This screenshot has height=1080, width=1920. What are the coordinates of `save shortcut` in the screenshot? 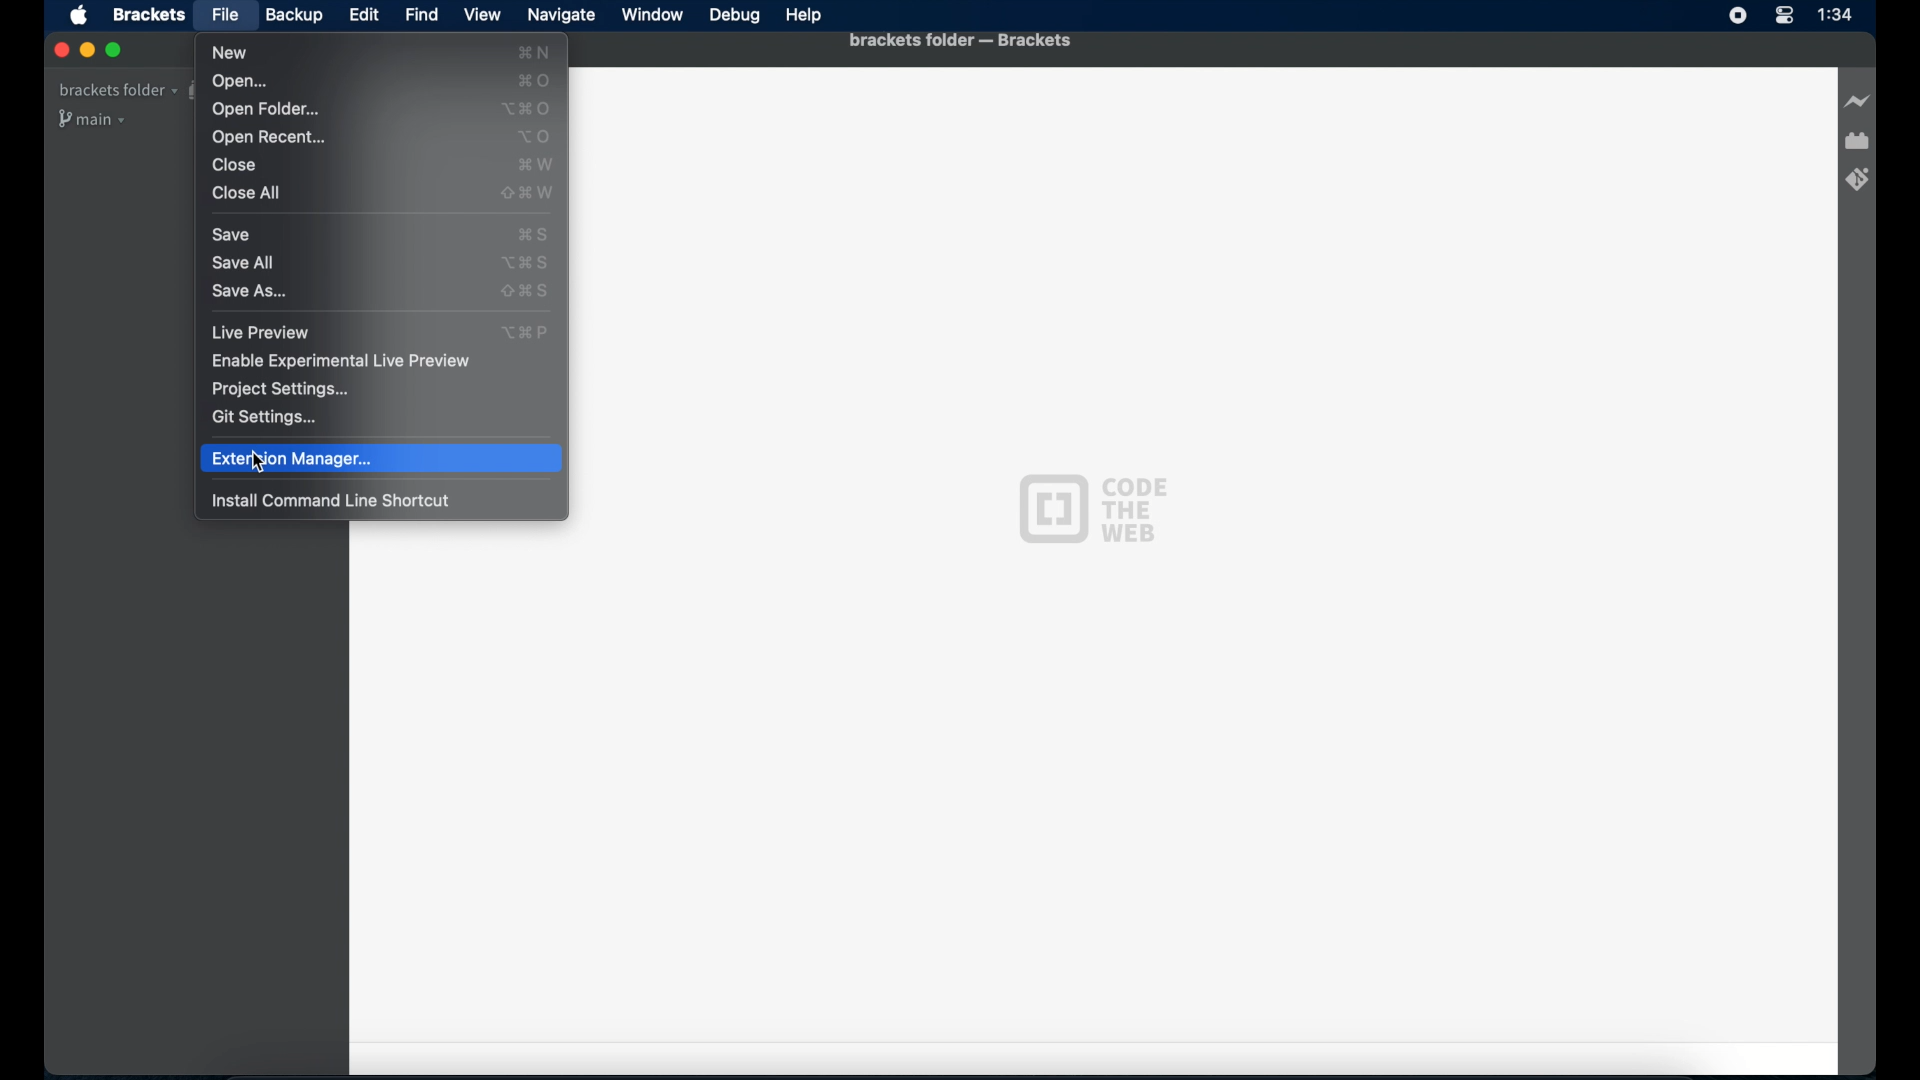 It's located at (535, 235).